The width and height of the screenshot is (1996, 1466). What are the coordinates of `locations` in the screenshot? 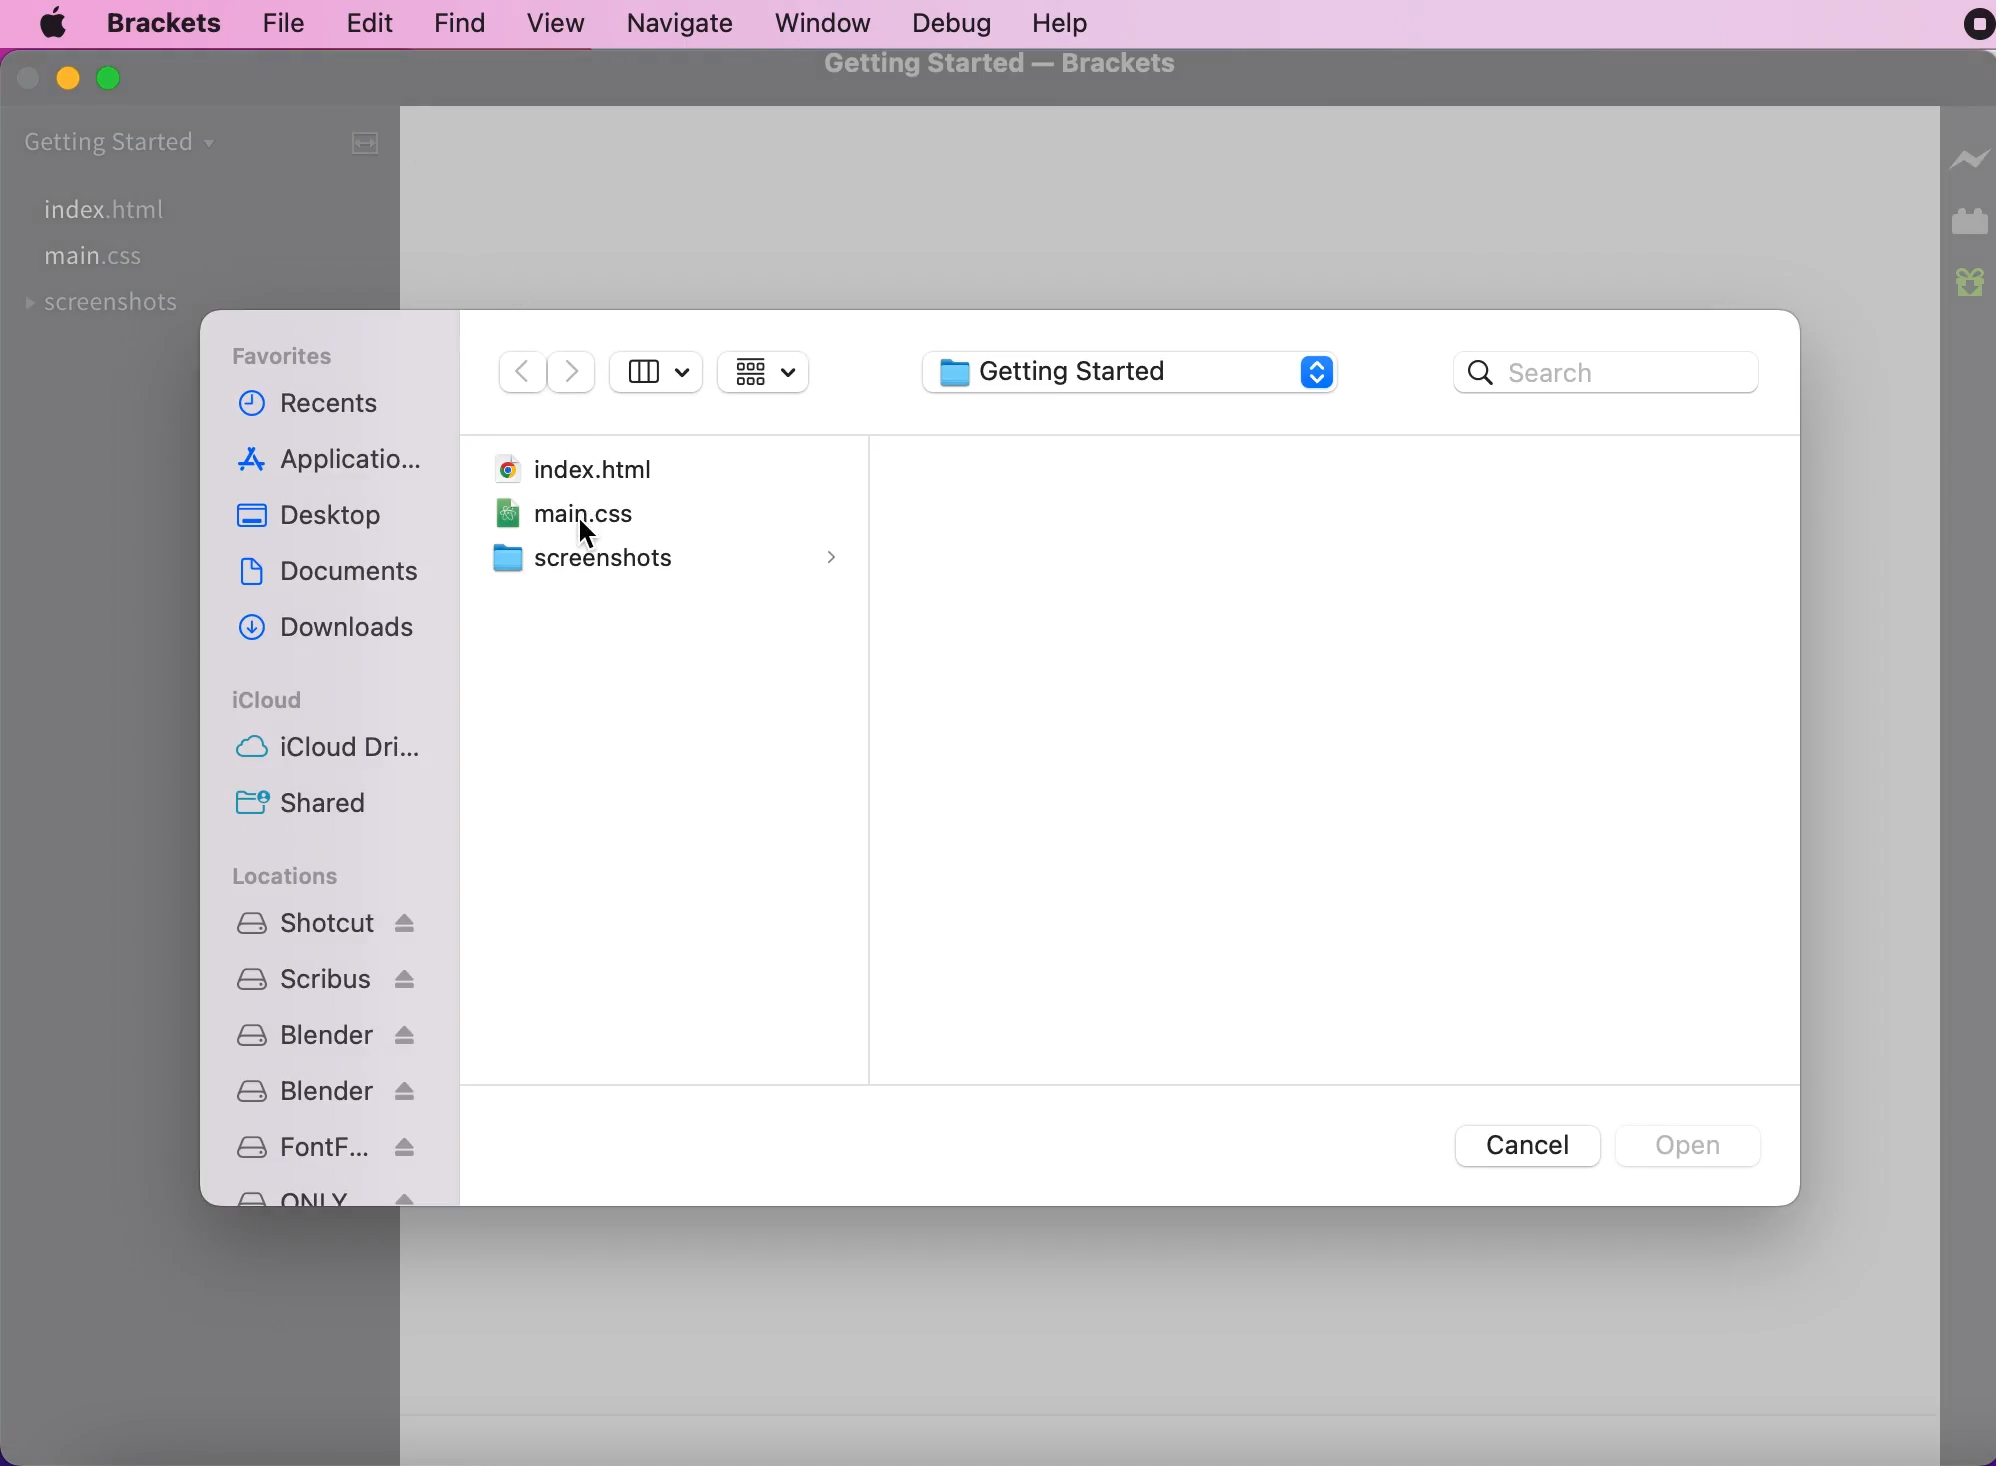 It's located at (288, 875).